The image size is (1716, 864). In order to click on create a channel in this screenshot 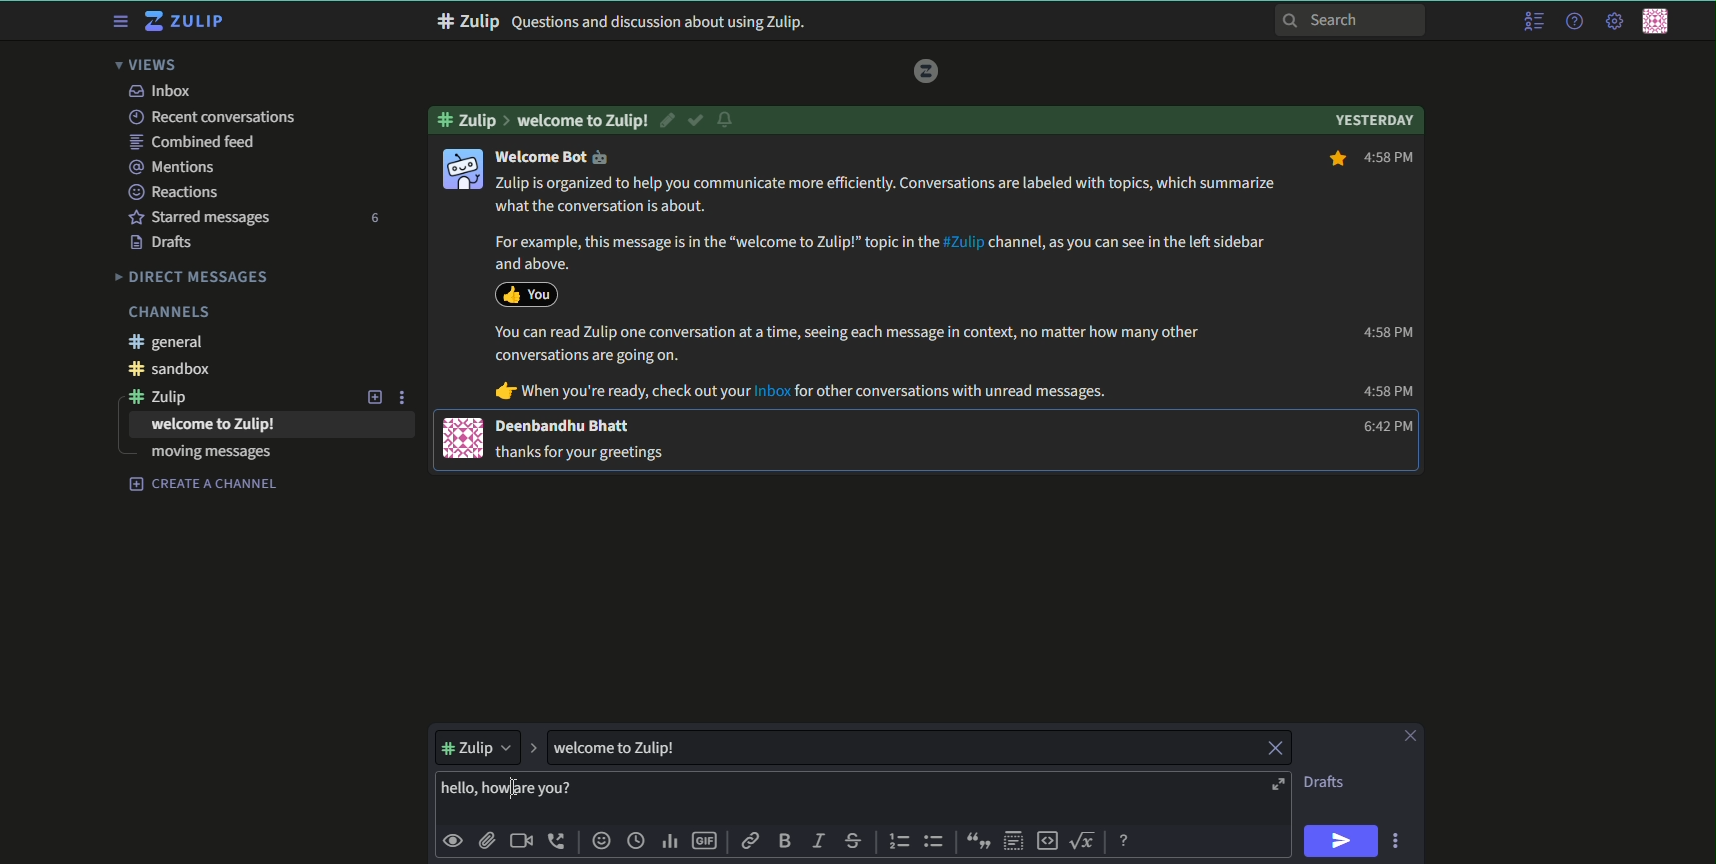, I will do `click(204, 484)`.